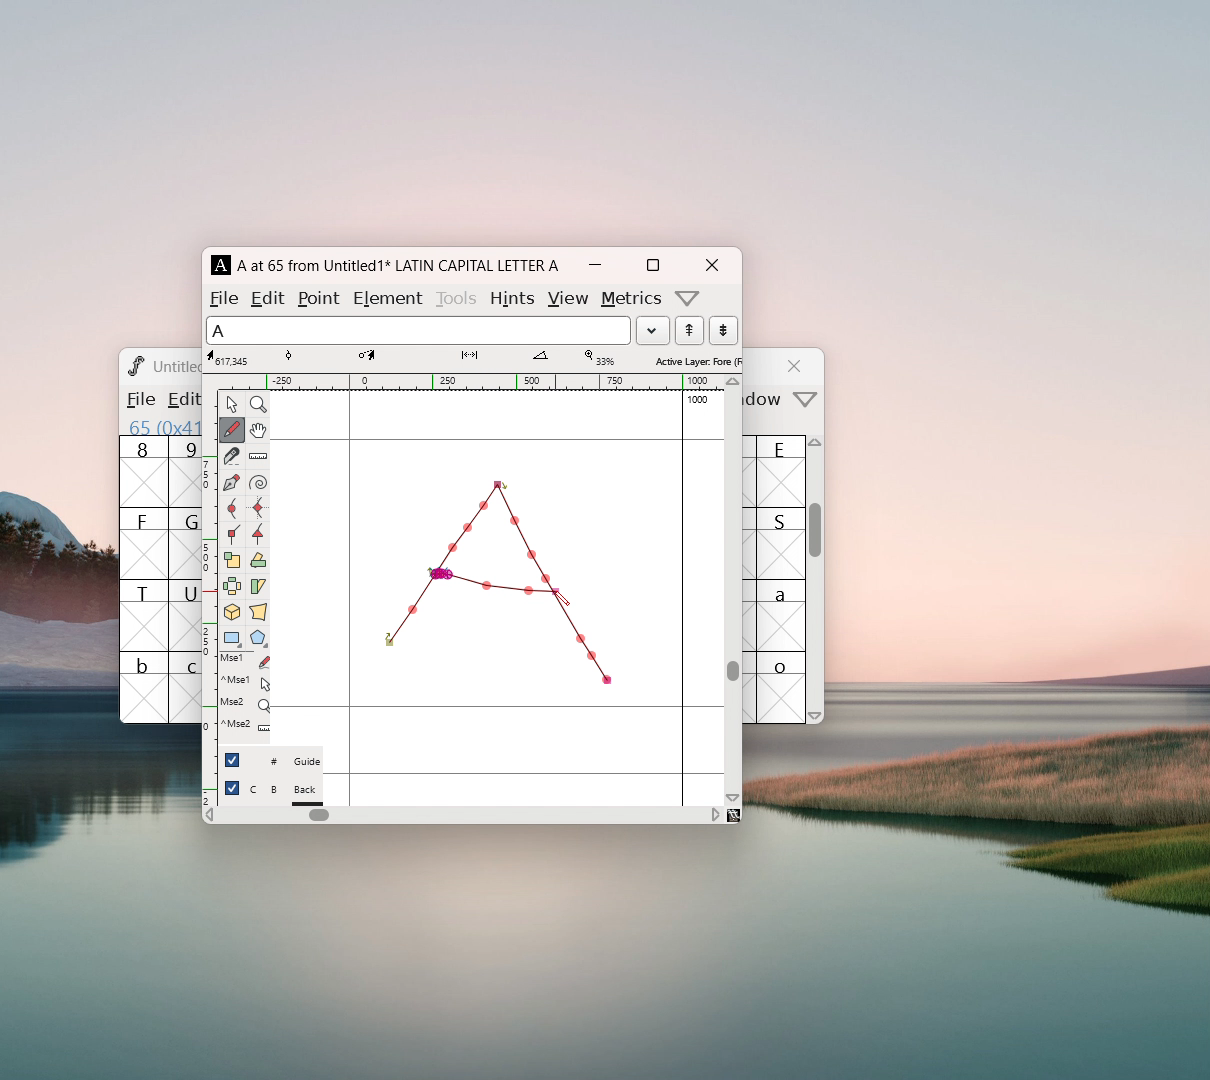 The width and height of the screenshot is (1210, 1080). What do you see at coordinates (231, 484) in the screenshot?
I see `add a point then drag out its conttrol points` at bounding box center [231, 484].